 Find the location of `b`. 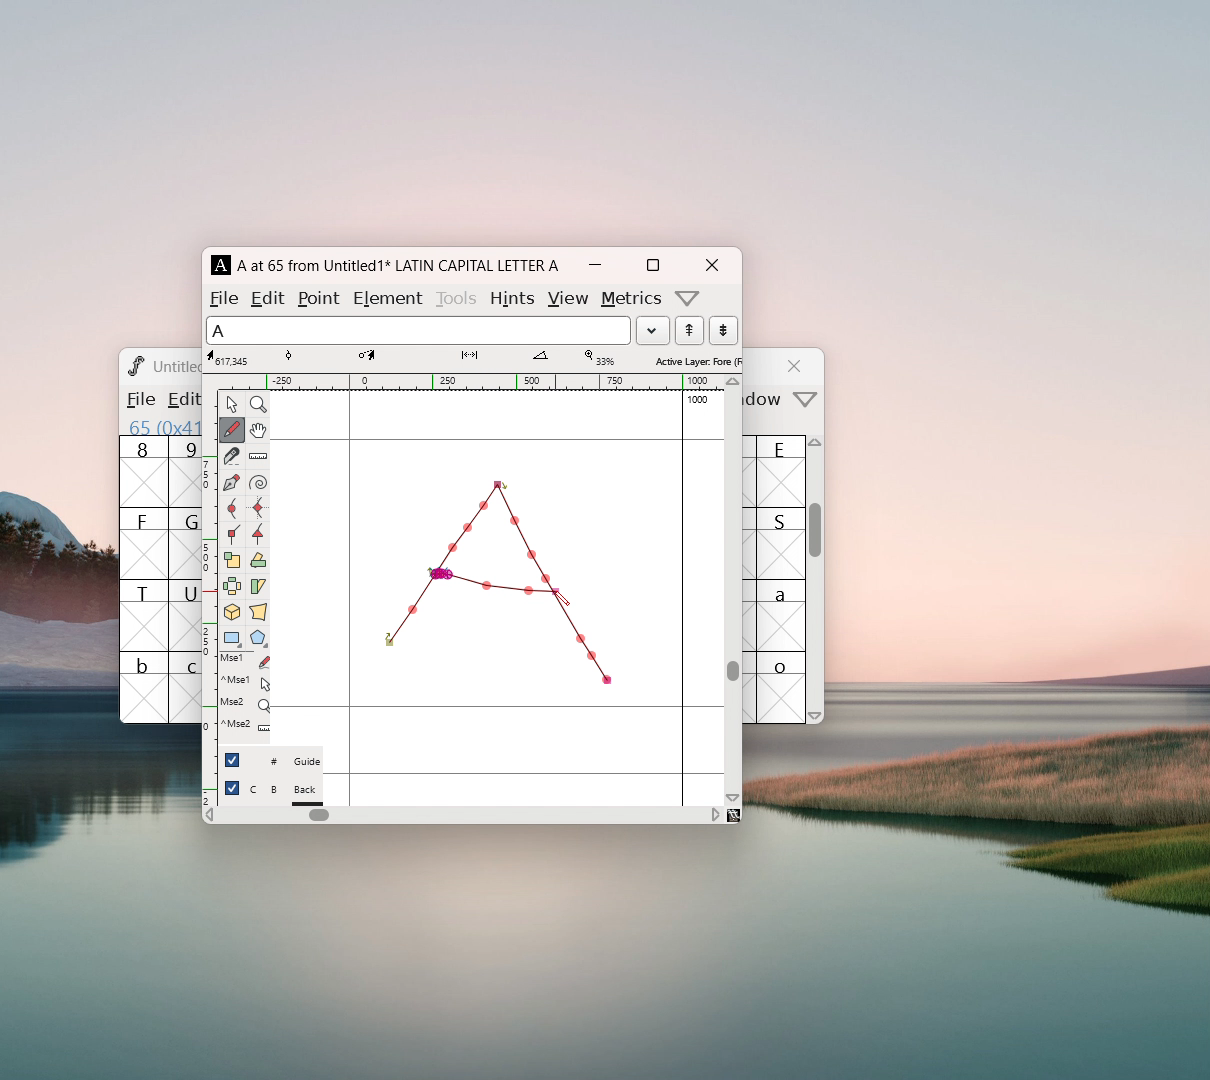

b is located at coordinates (144, 687).